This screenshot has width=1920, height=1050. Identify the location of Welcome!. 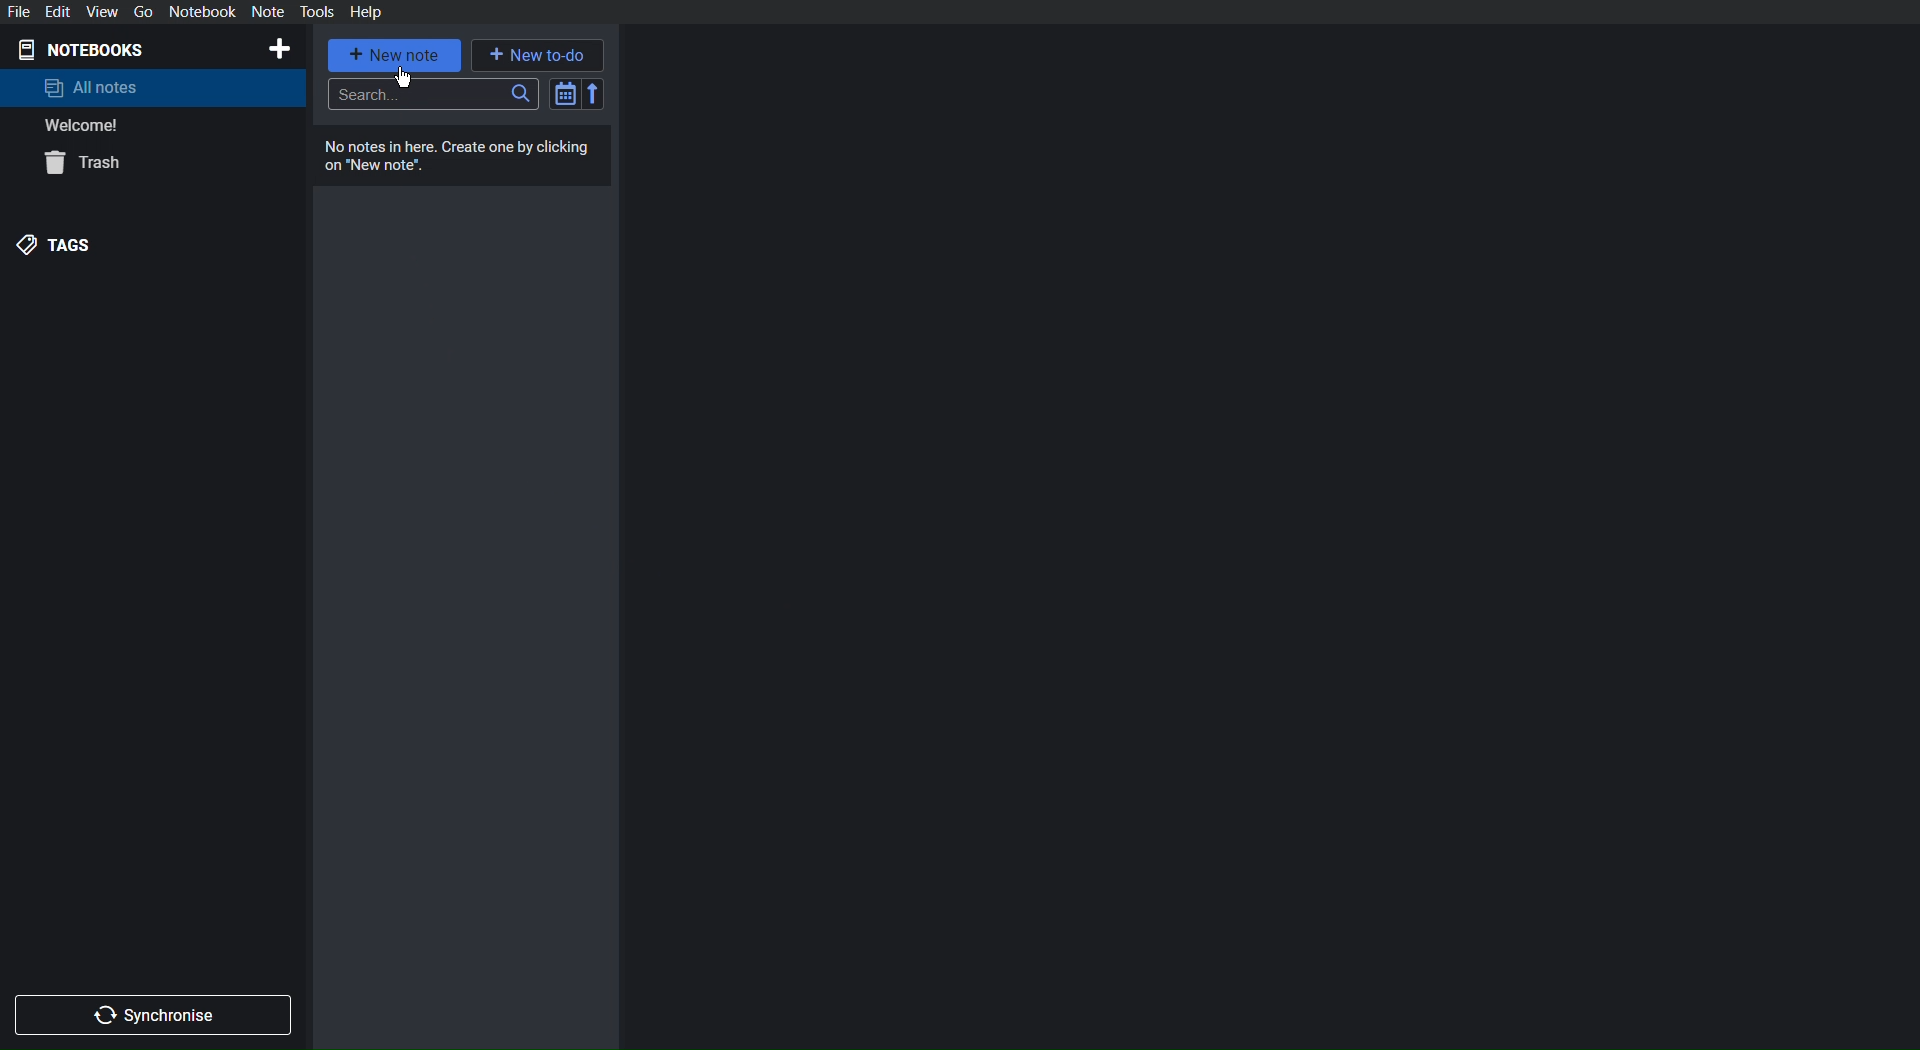
(84, 126).